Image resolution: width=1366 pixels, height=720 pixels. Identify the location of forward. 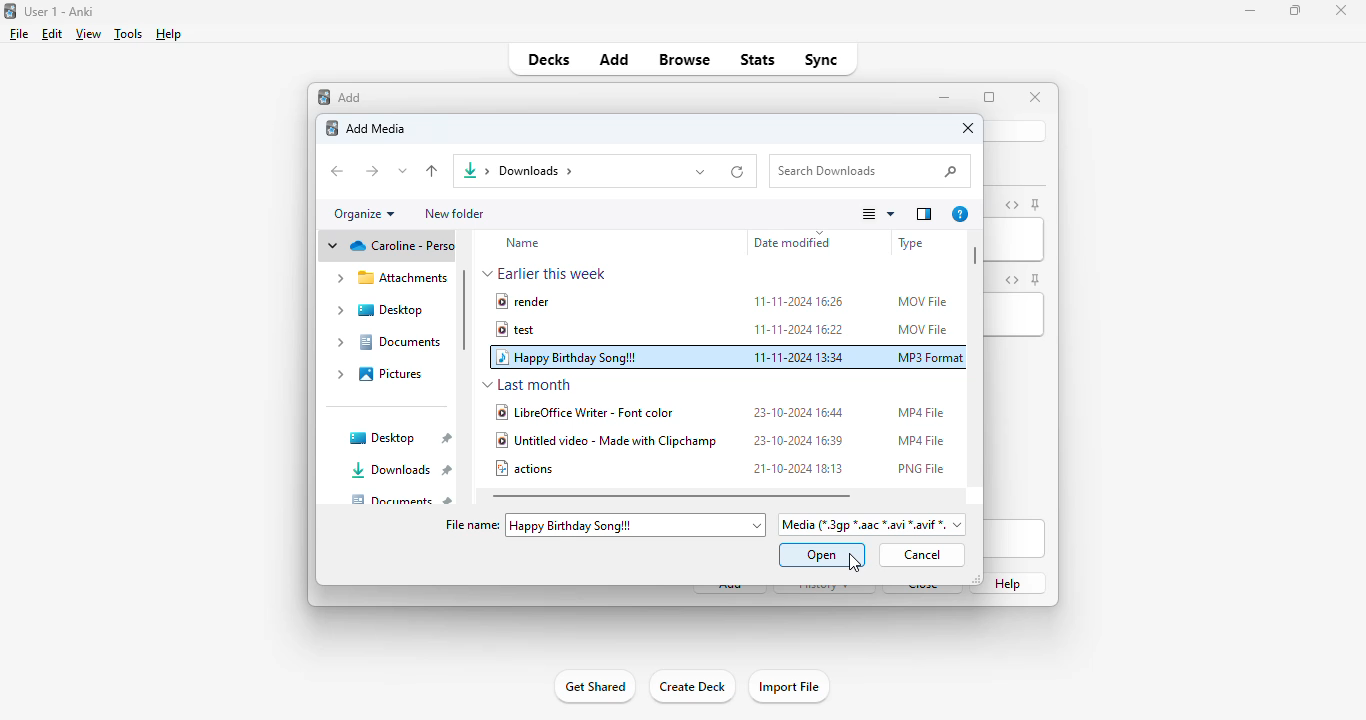
(373, 171).